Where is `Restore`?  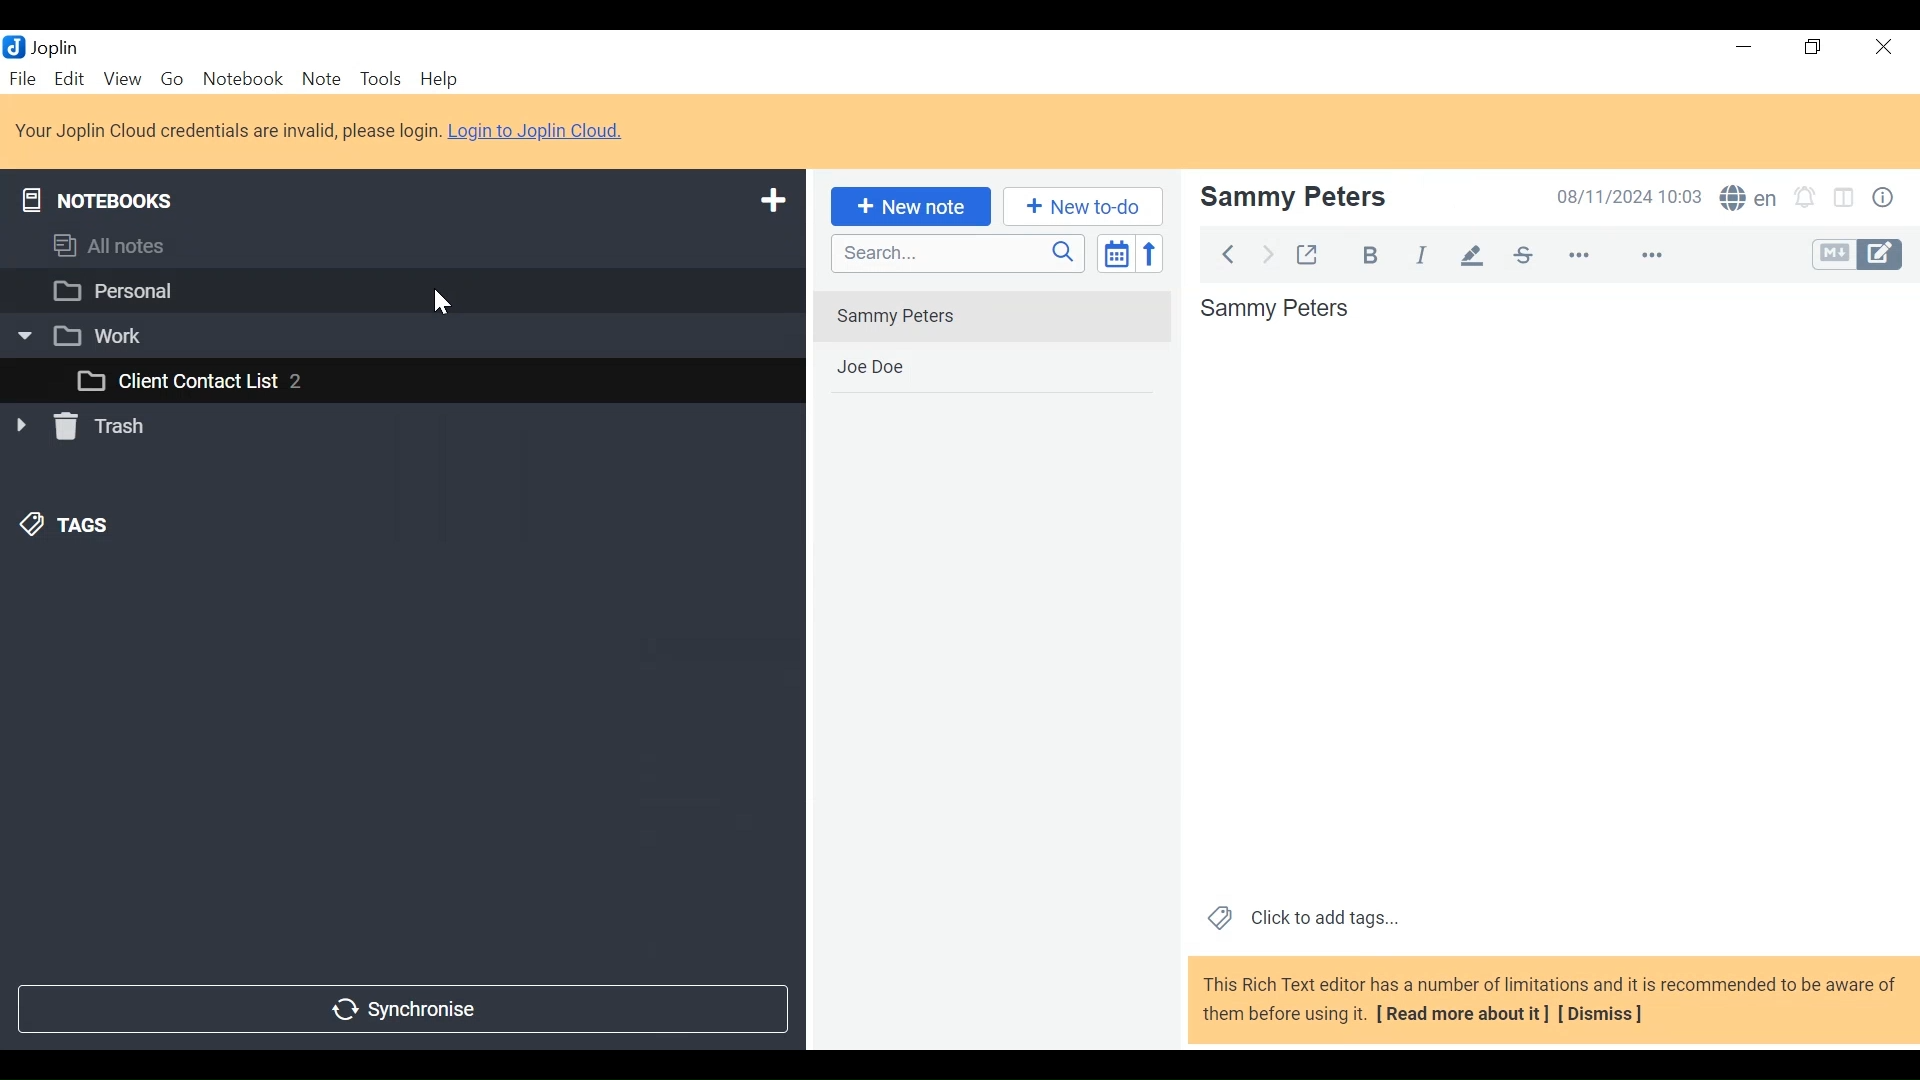 Restore is located at coordinates (1815, 46).